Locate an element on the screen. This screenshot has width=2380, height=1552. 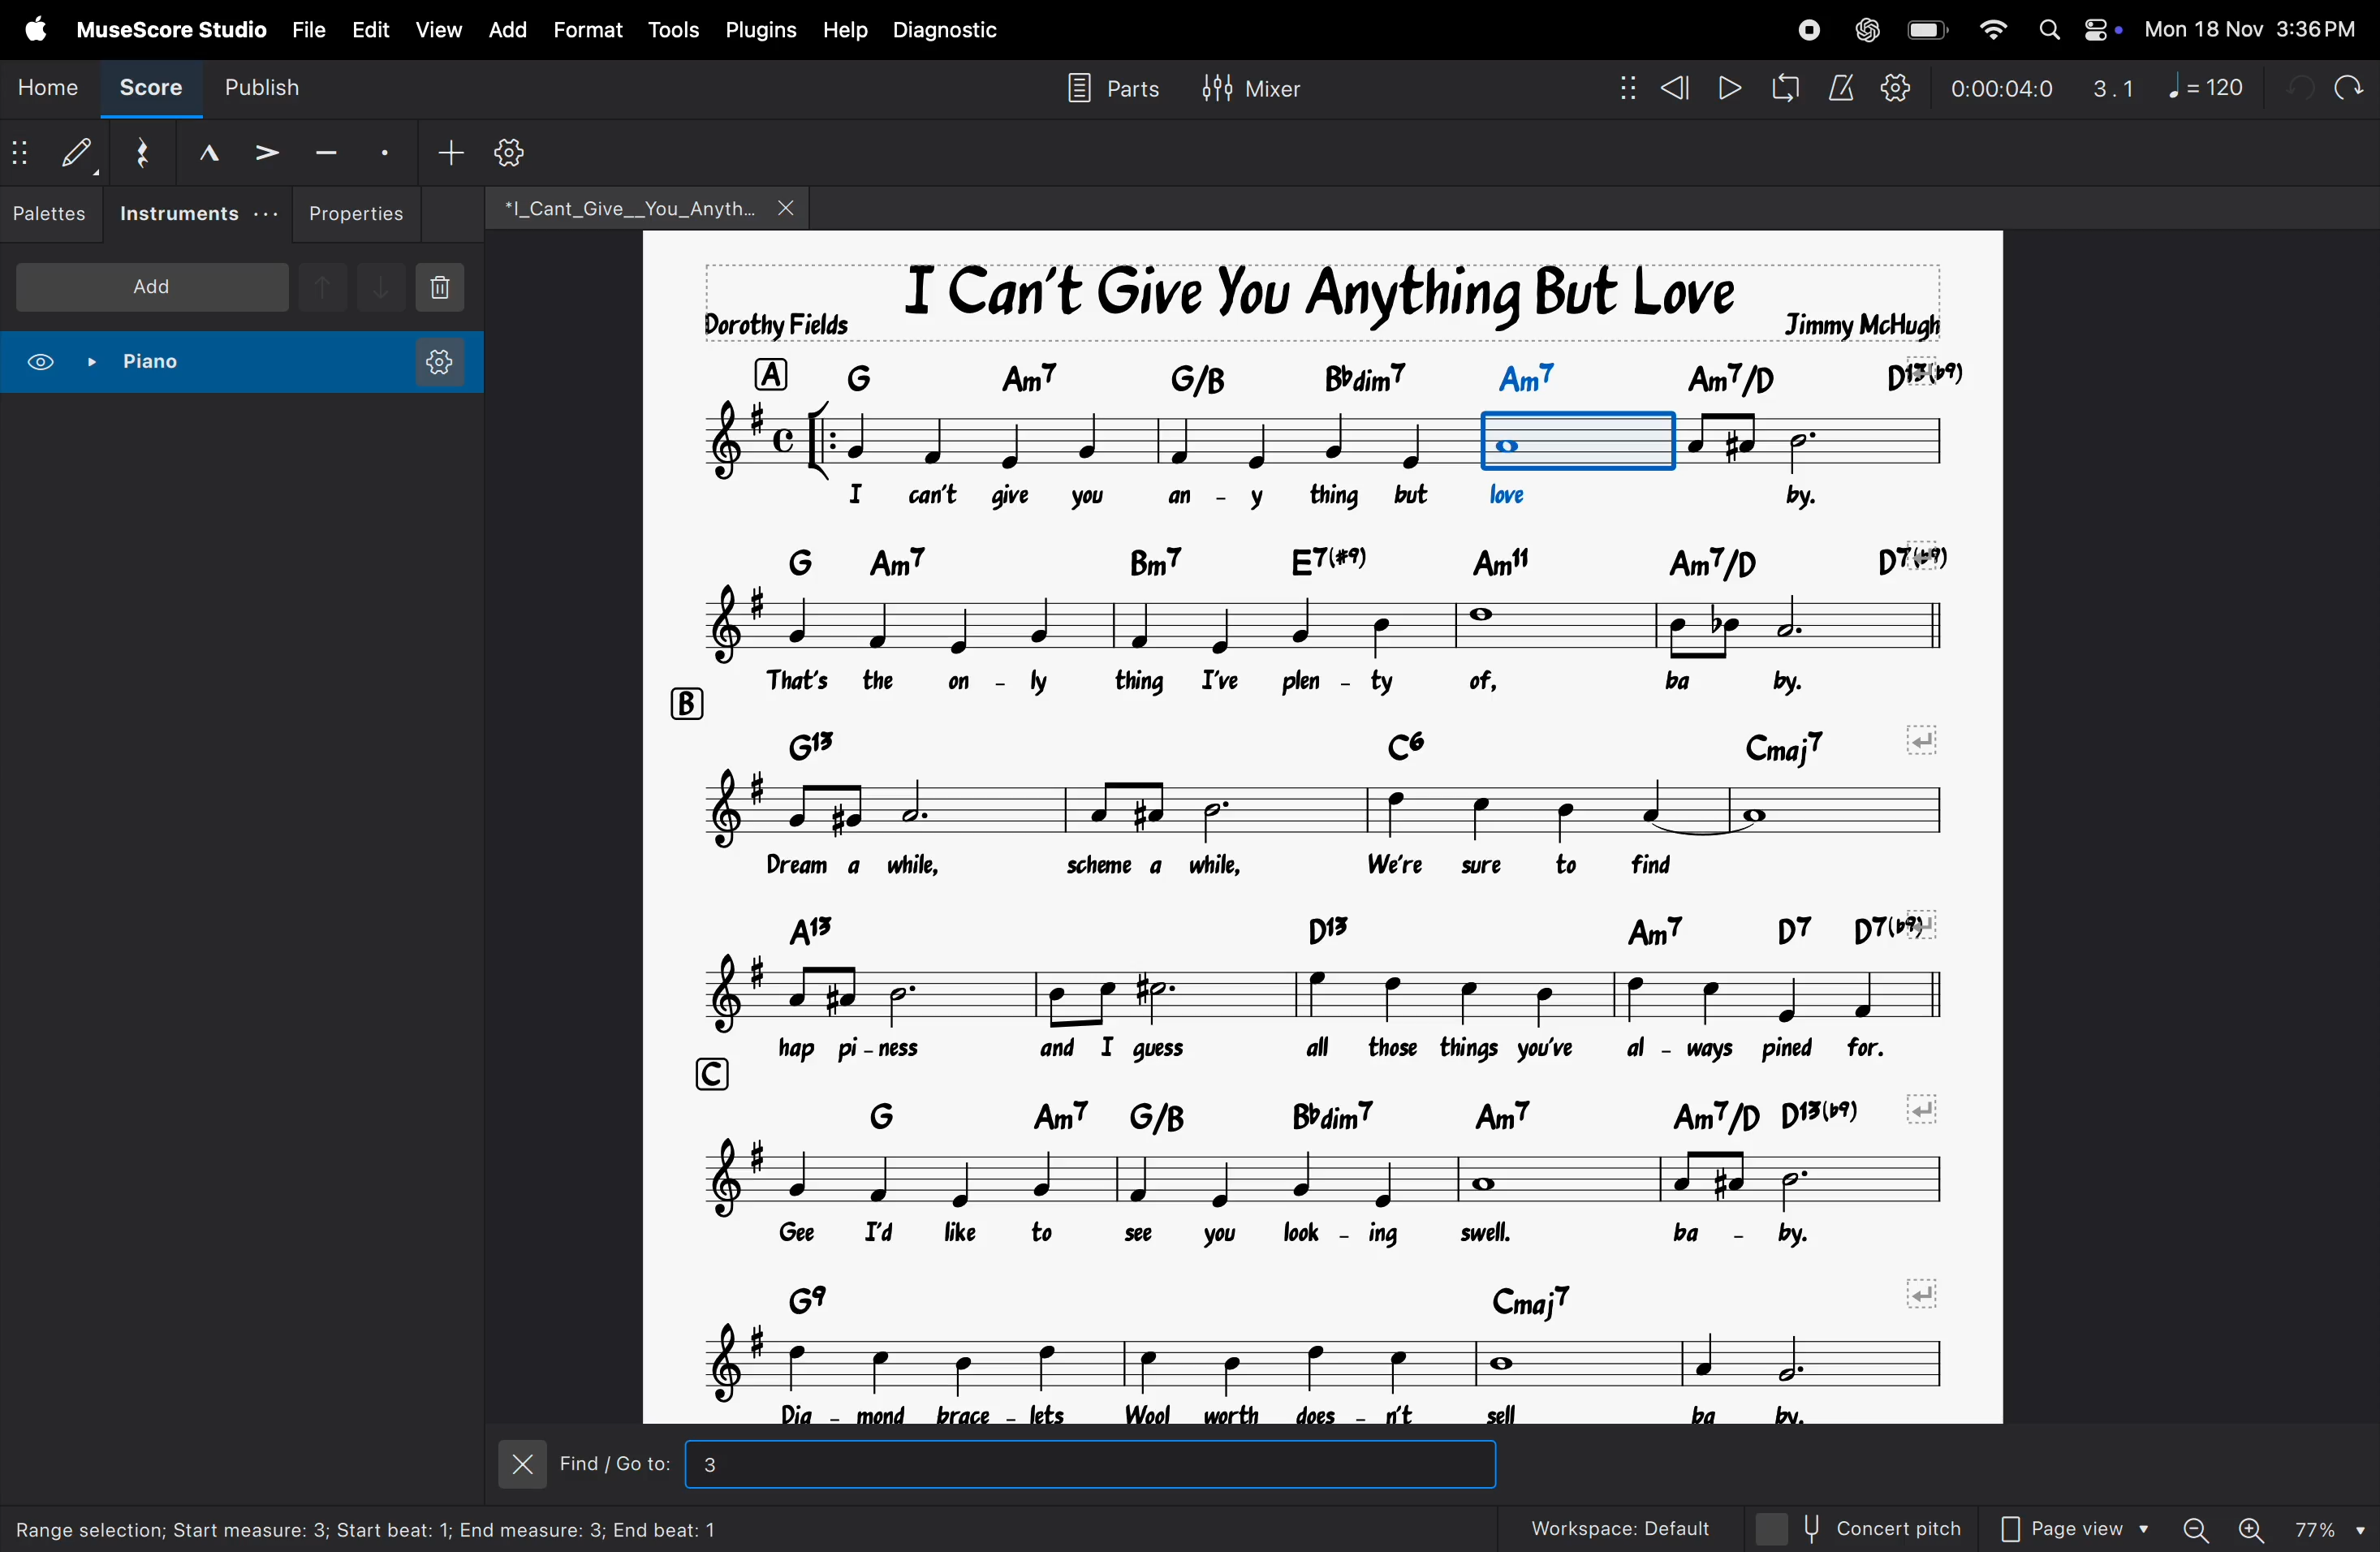
zoom percentage is located at coordinates (2331, 1529).